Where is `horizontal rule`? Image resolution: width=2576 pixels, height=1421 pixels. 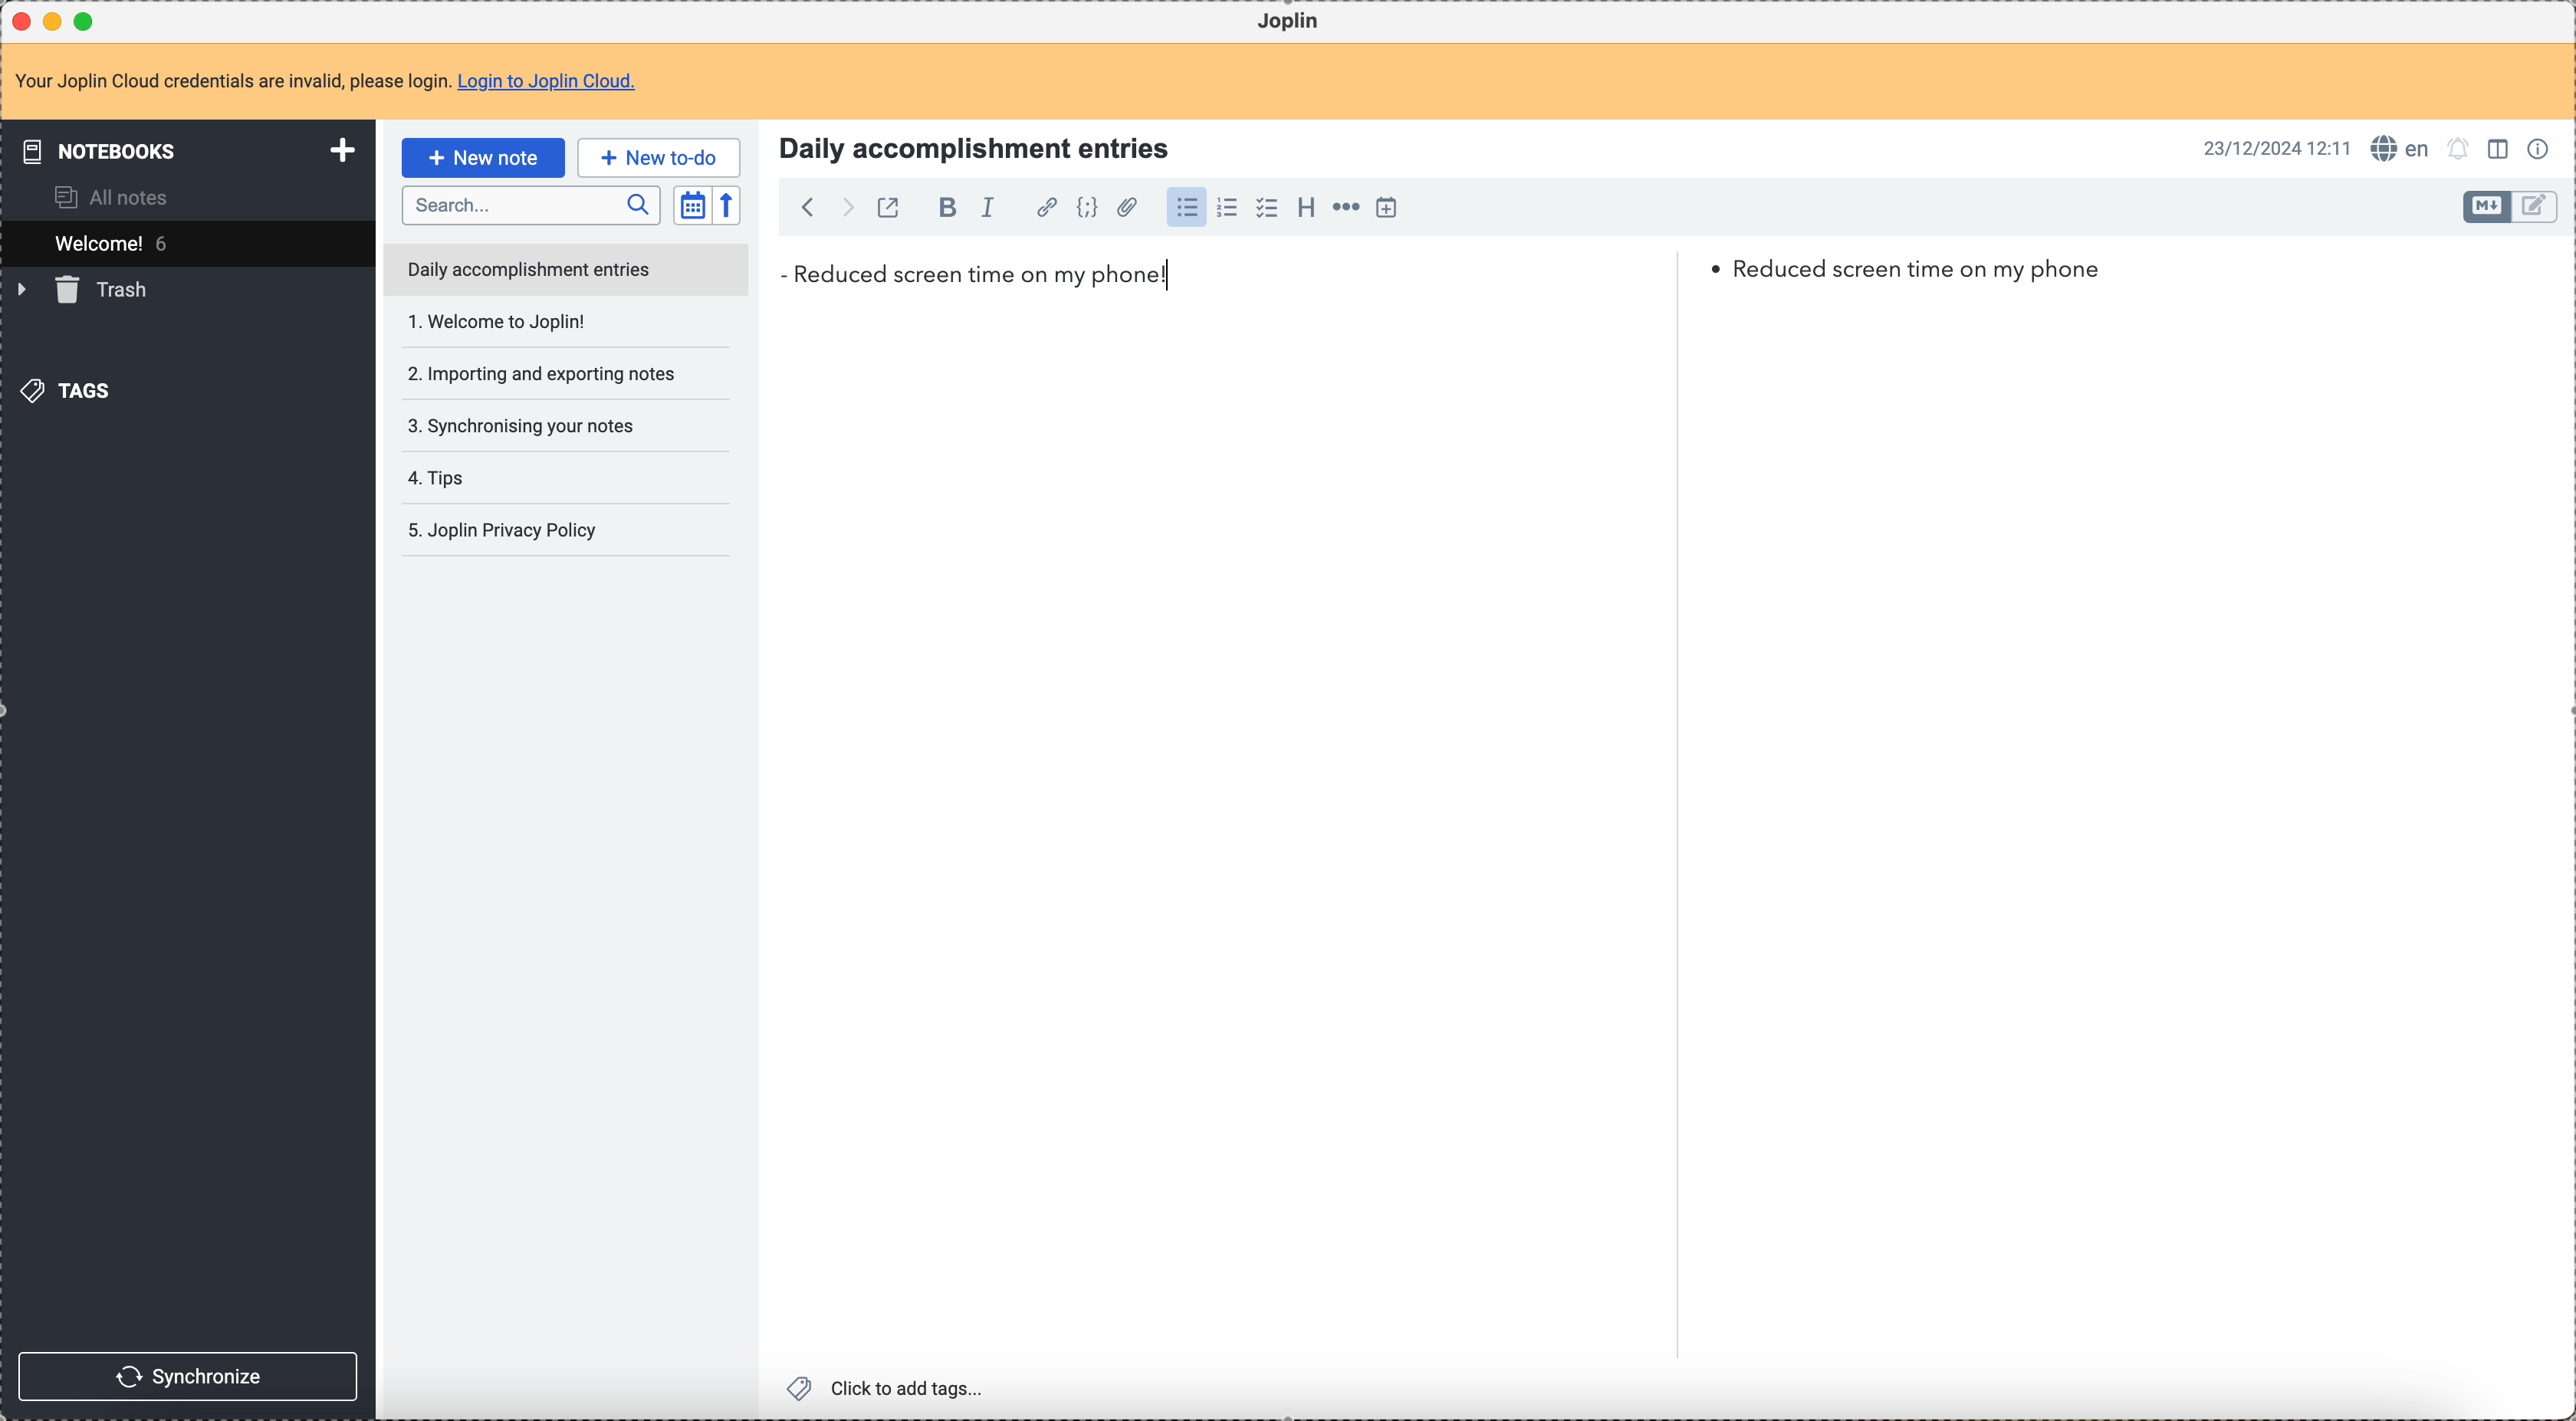
horizontal rule is located at coordinates (1346, 210).